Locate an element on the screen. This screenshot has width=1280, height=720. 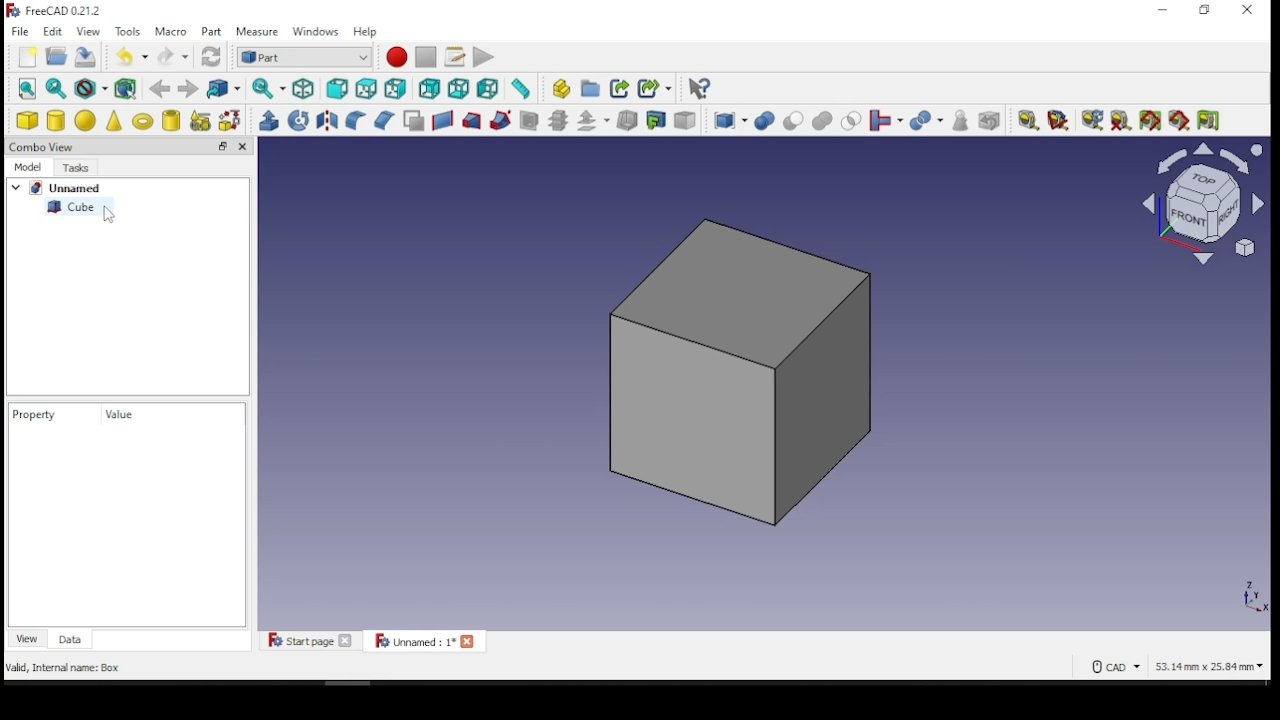
back is located at coordinates (159, 89).